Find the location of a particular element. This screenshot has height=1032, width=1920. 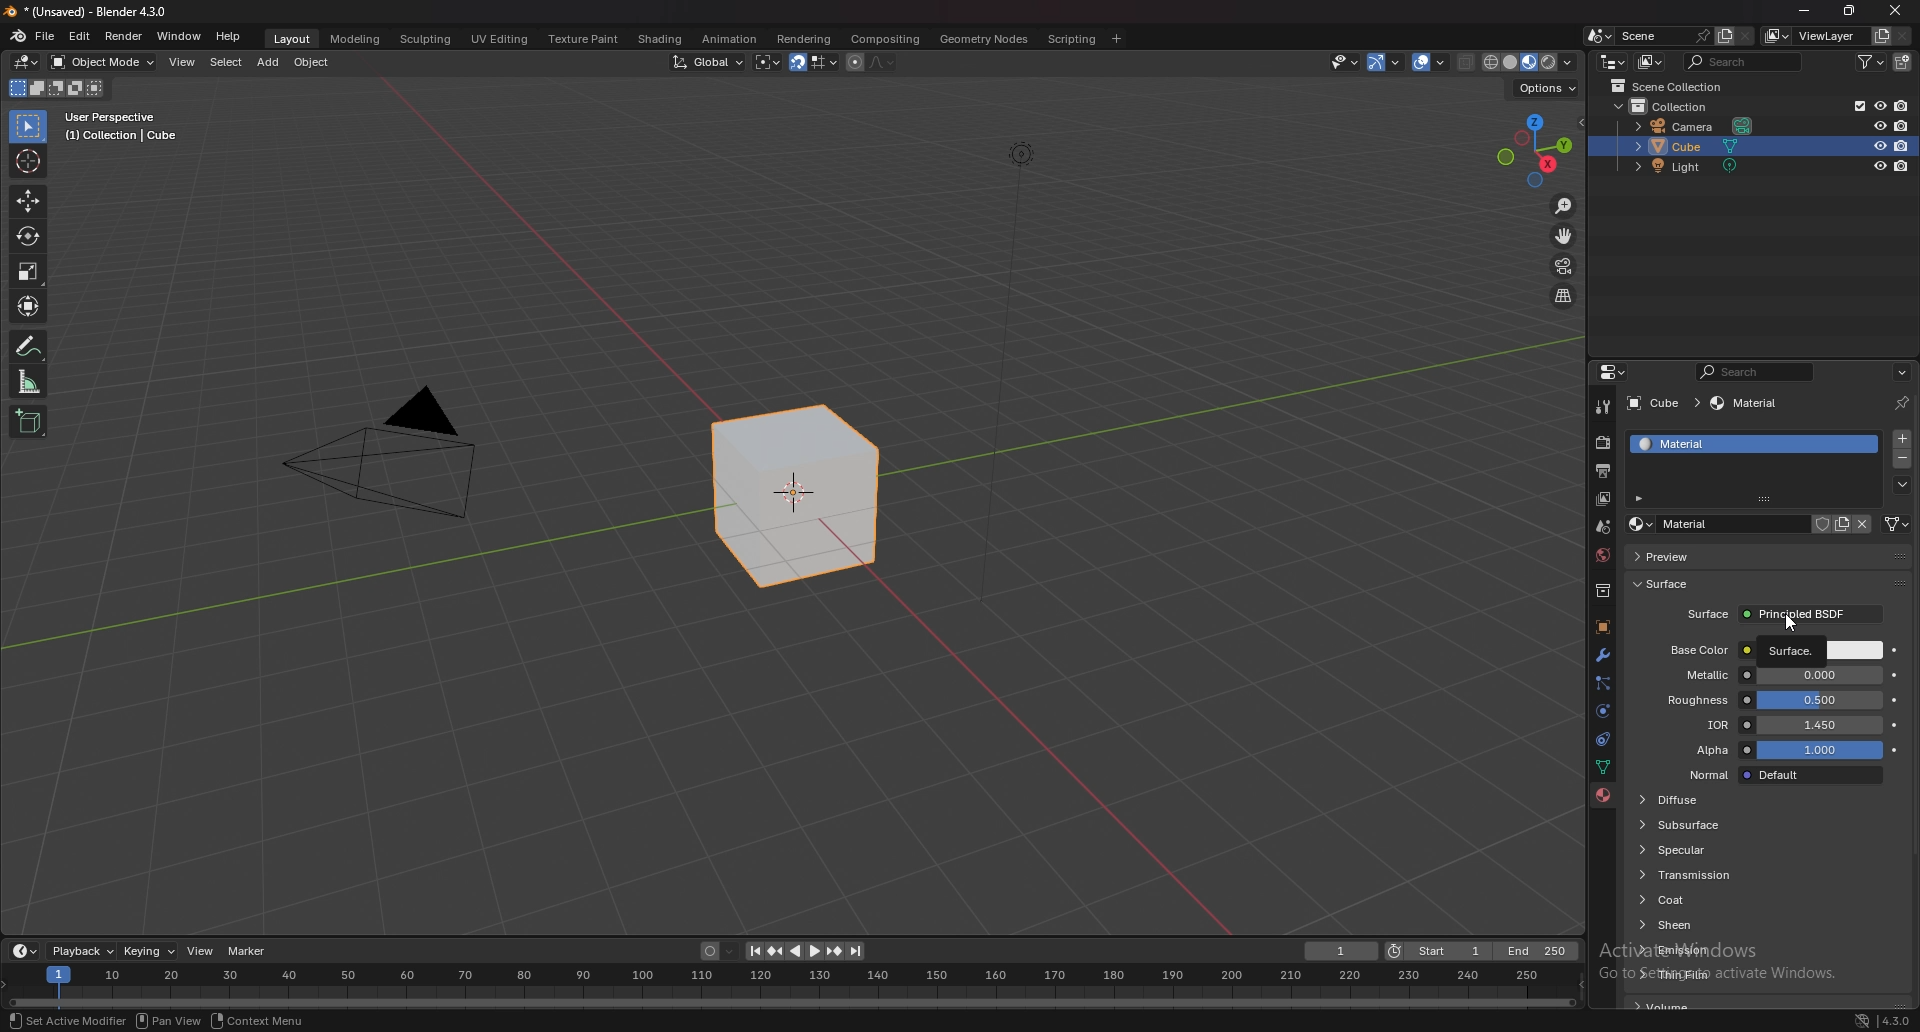

view layer is located at coordinates (1816, 36).